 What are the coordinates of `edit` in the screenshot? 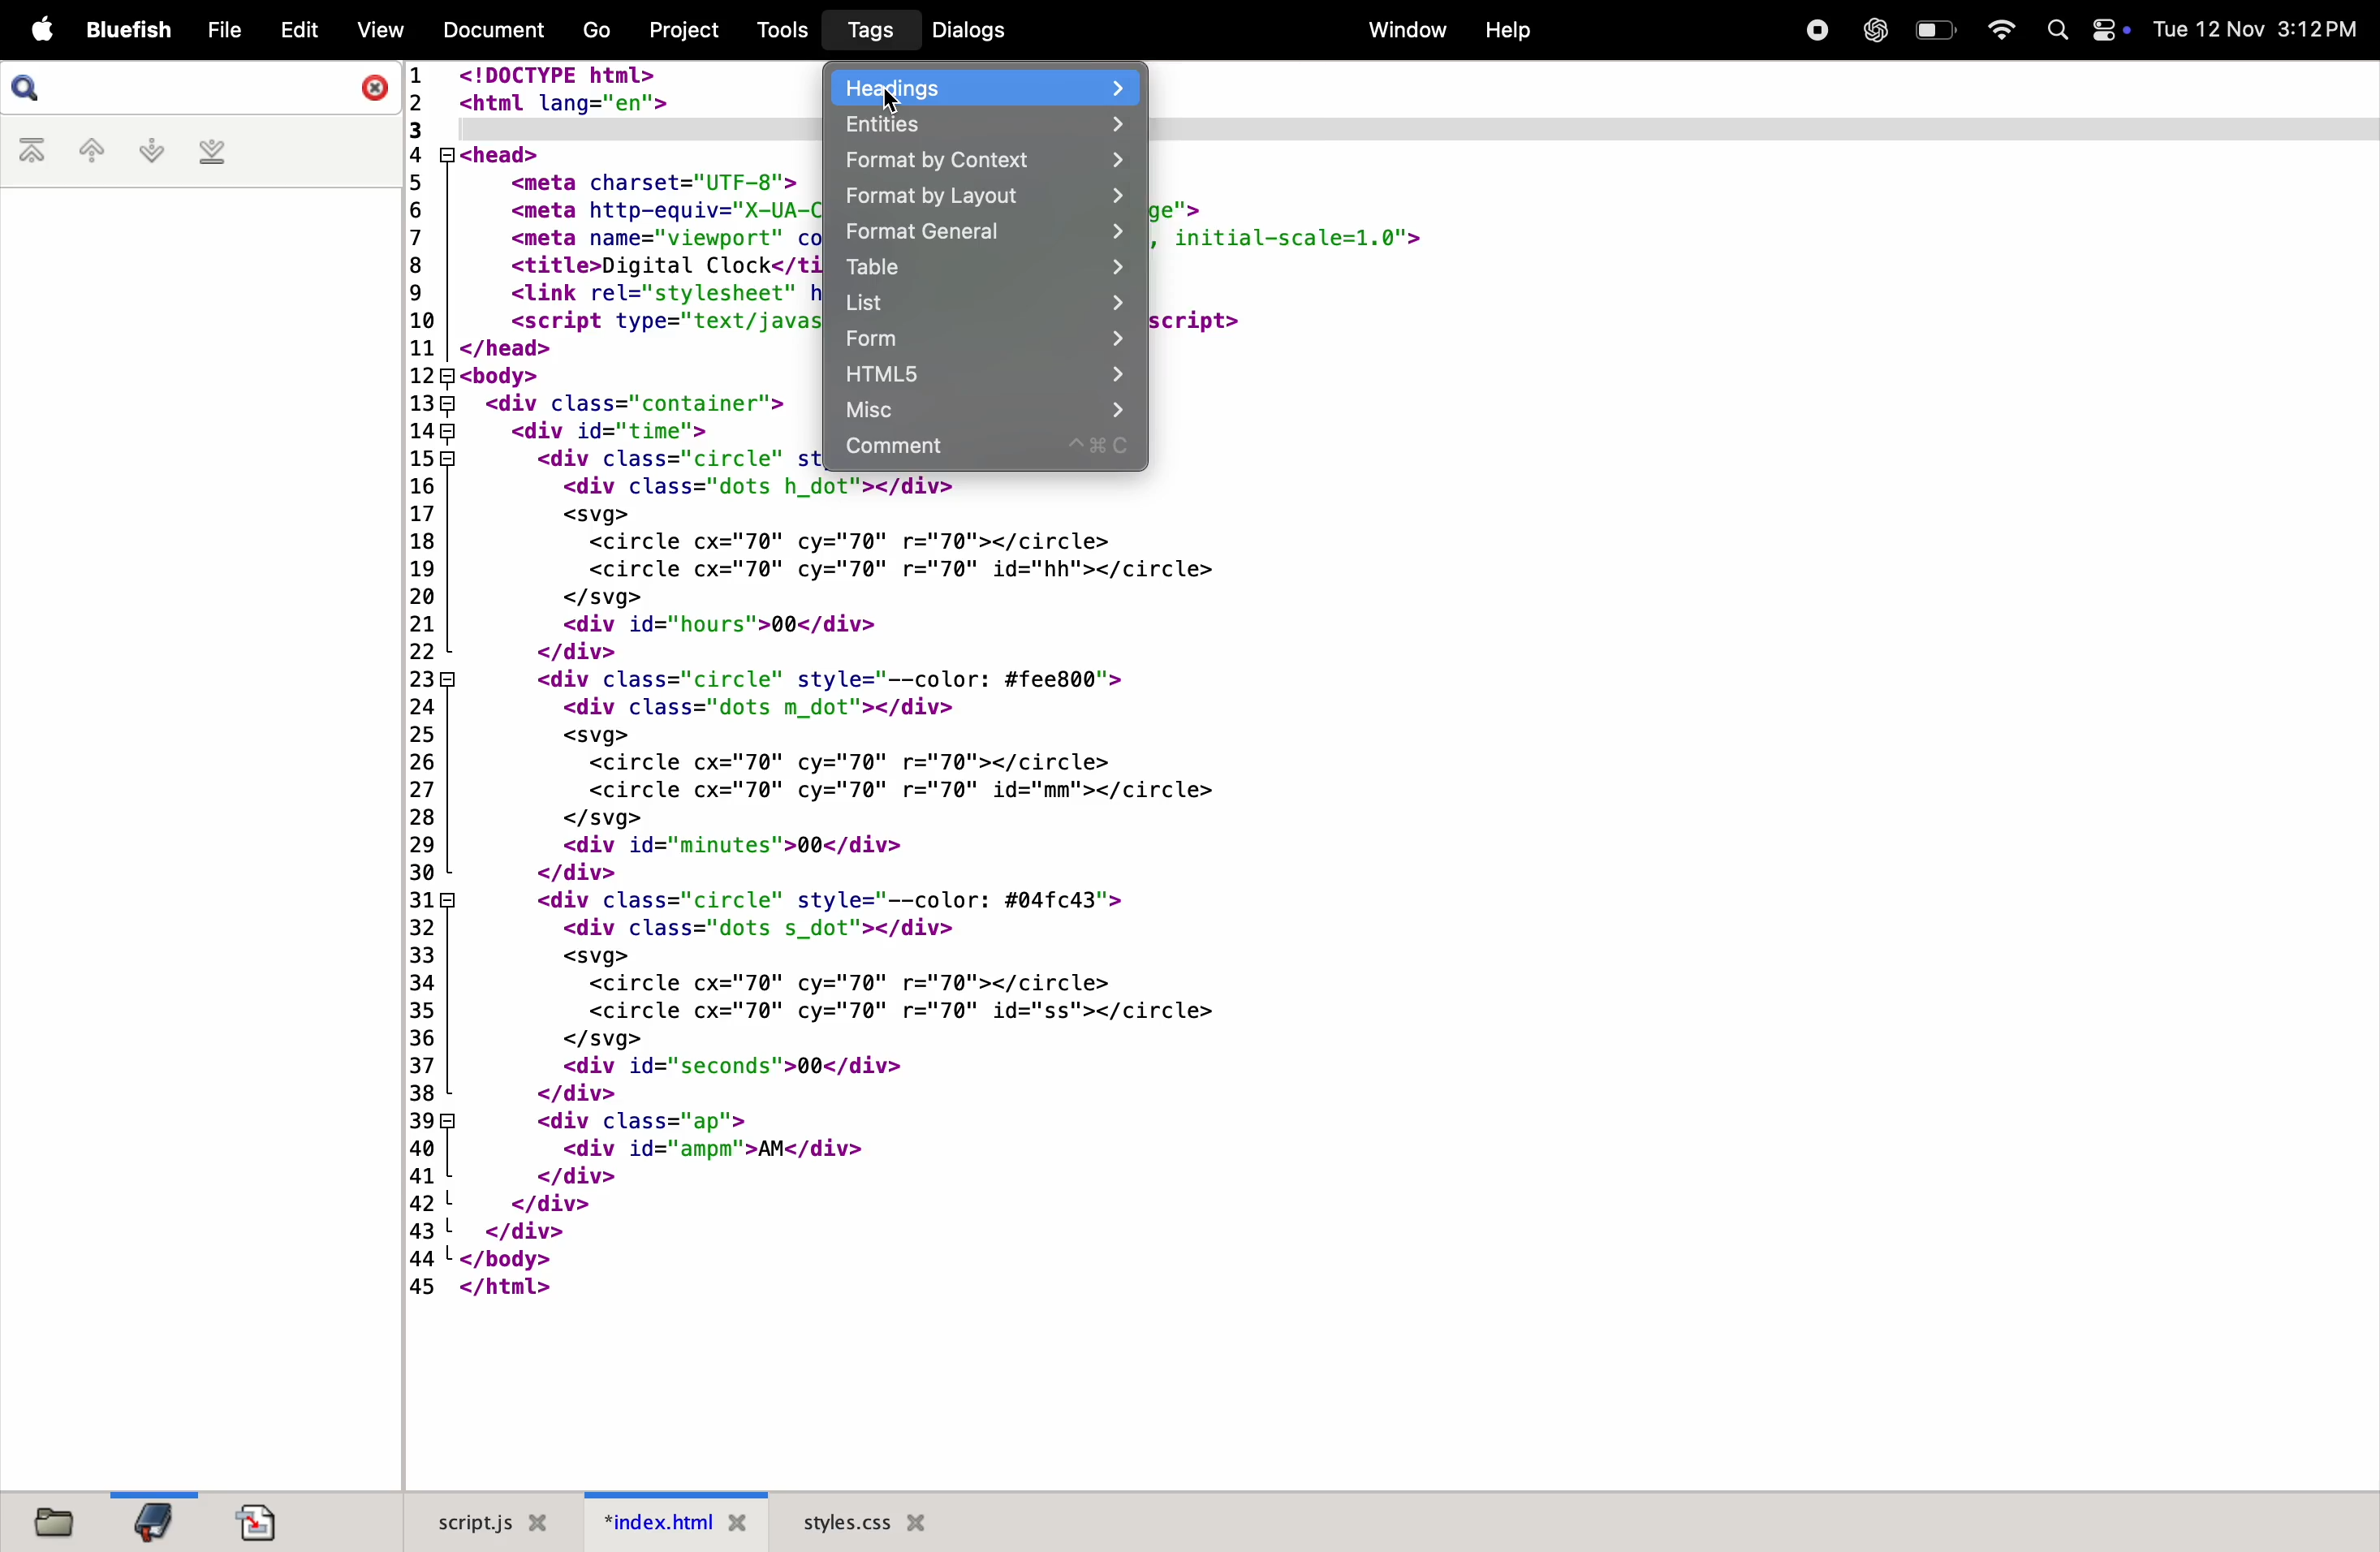 It's located at (298, 27).